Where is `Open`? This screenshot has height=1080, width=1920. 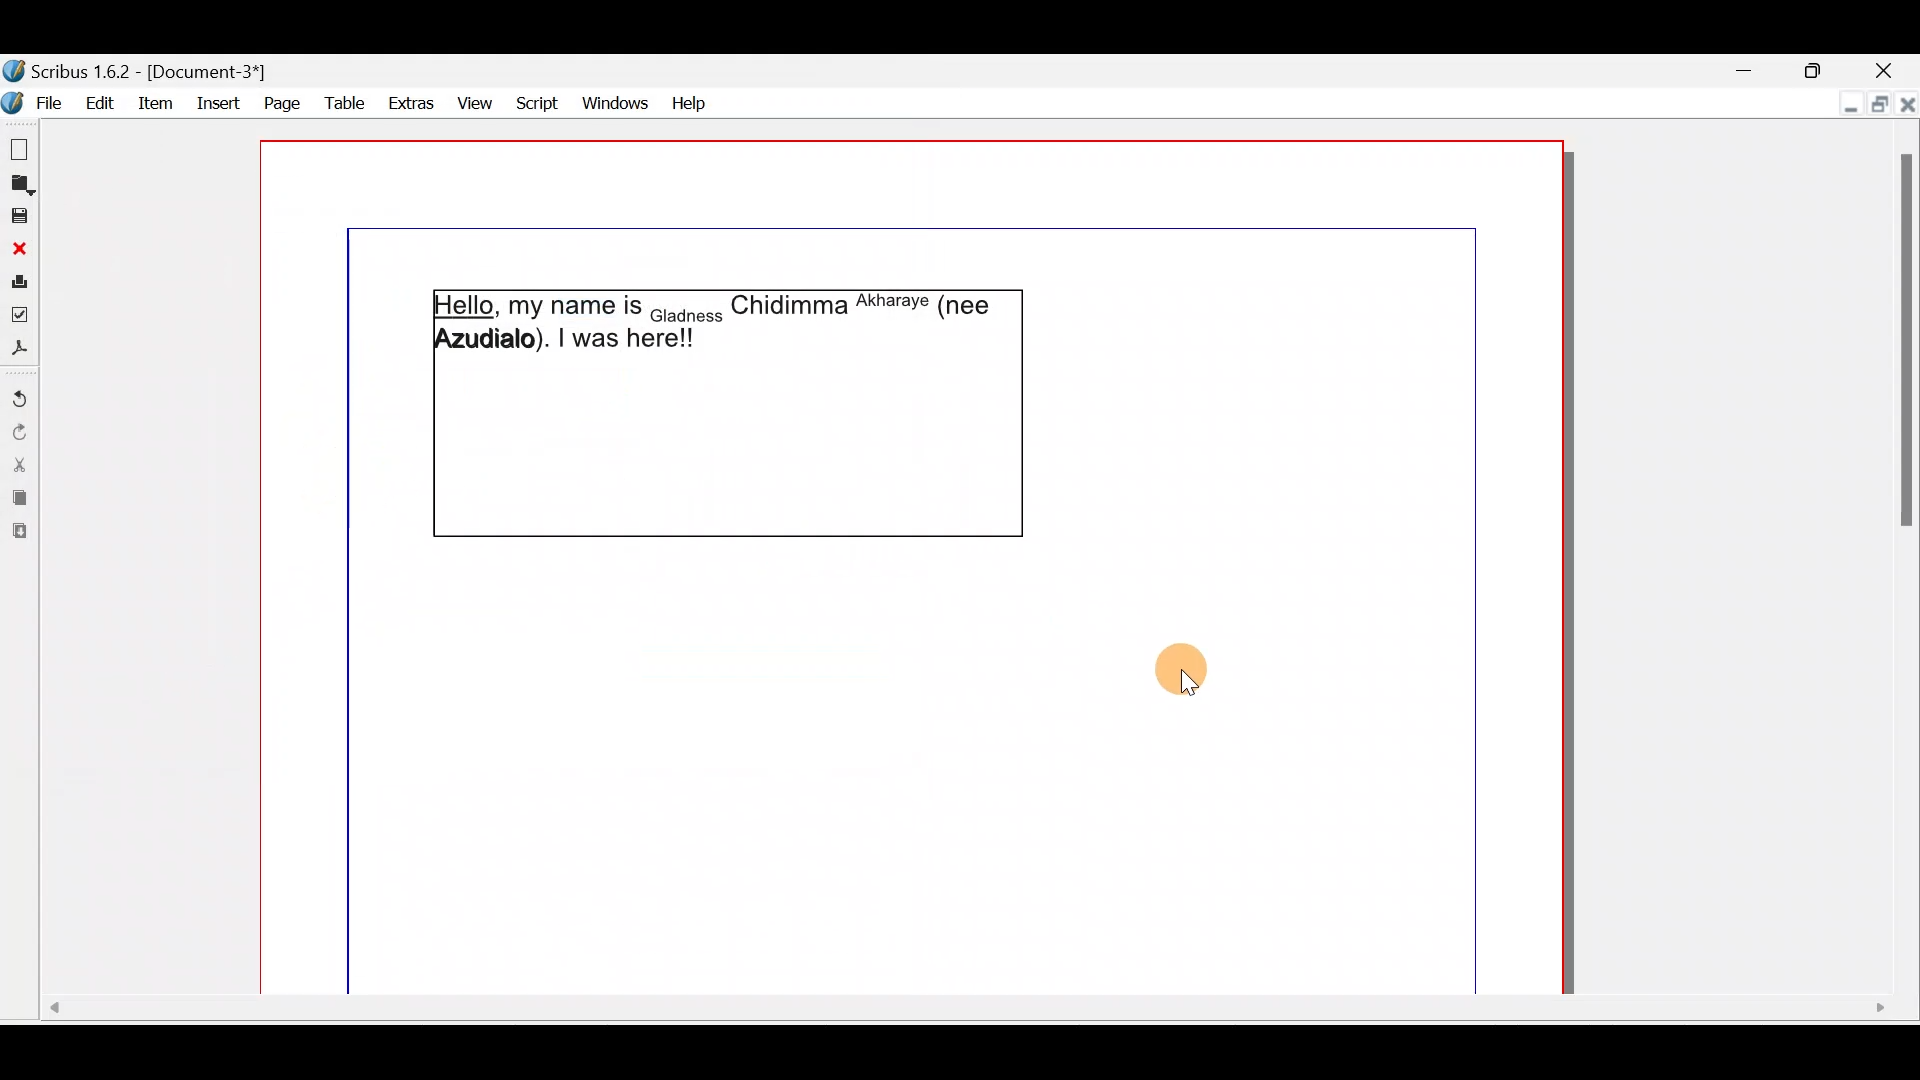 Open is located at coordinates (20, 187).